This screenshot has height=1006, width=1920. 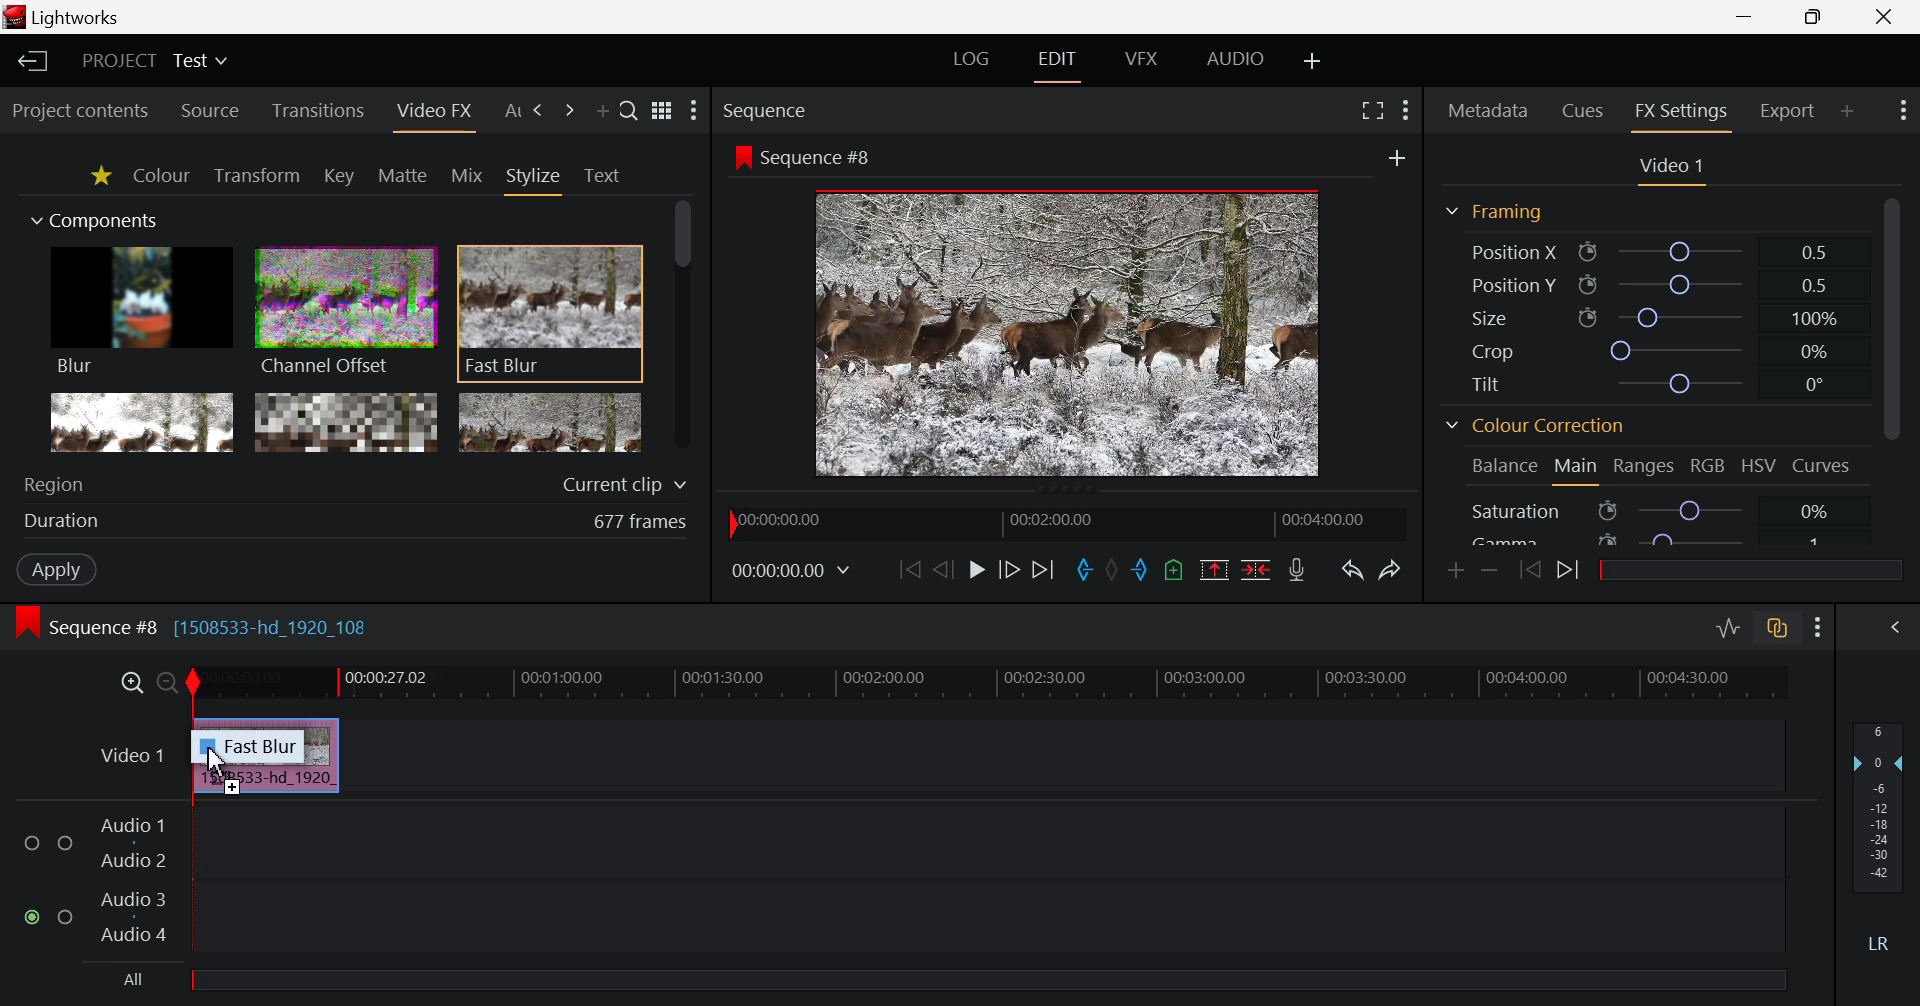 I want to click on Cursor, so click(x=222, y=765).